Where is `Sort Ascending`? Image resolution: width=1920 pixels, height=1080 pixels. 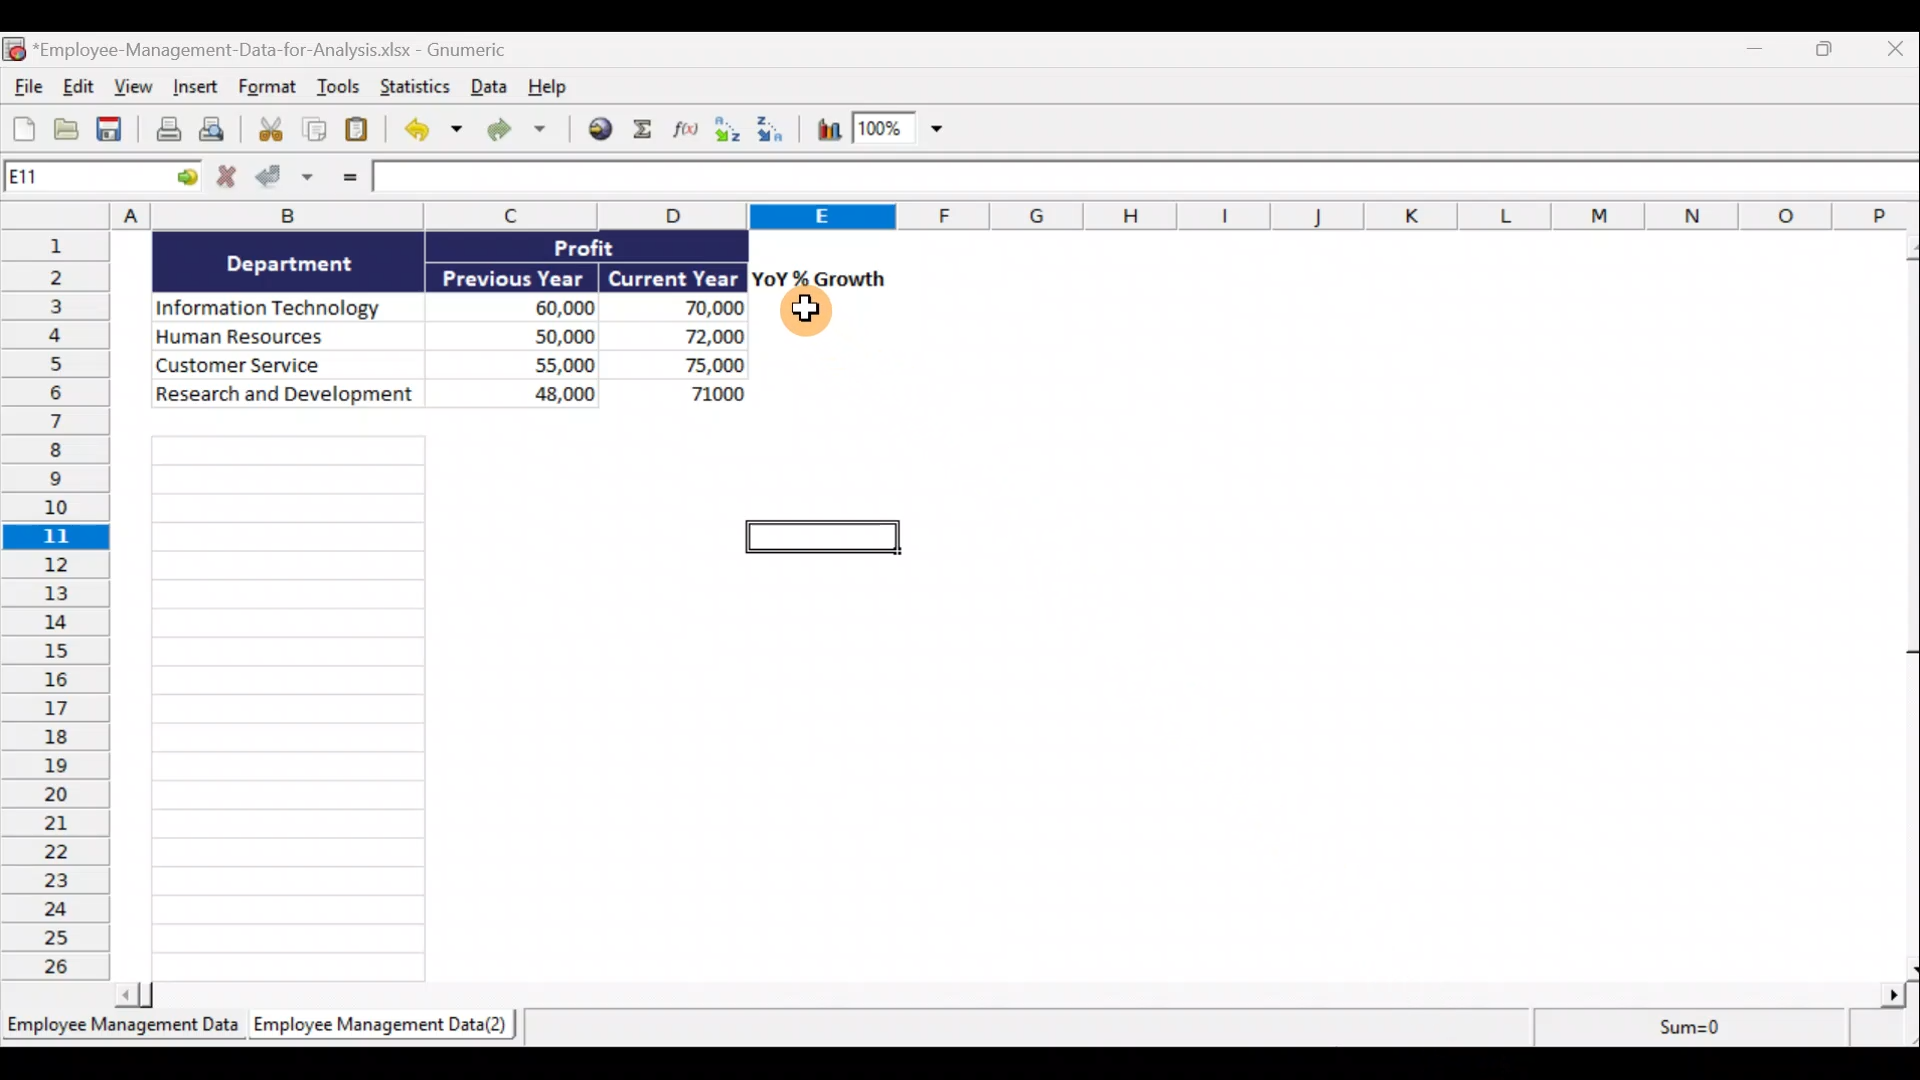
Sort Ascending is located at coordinates (729, 132).